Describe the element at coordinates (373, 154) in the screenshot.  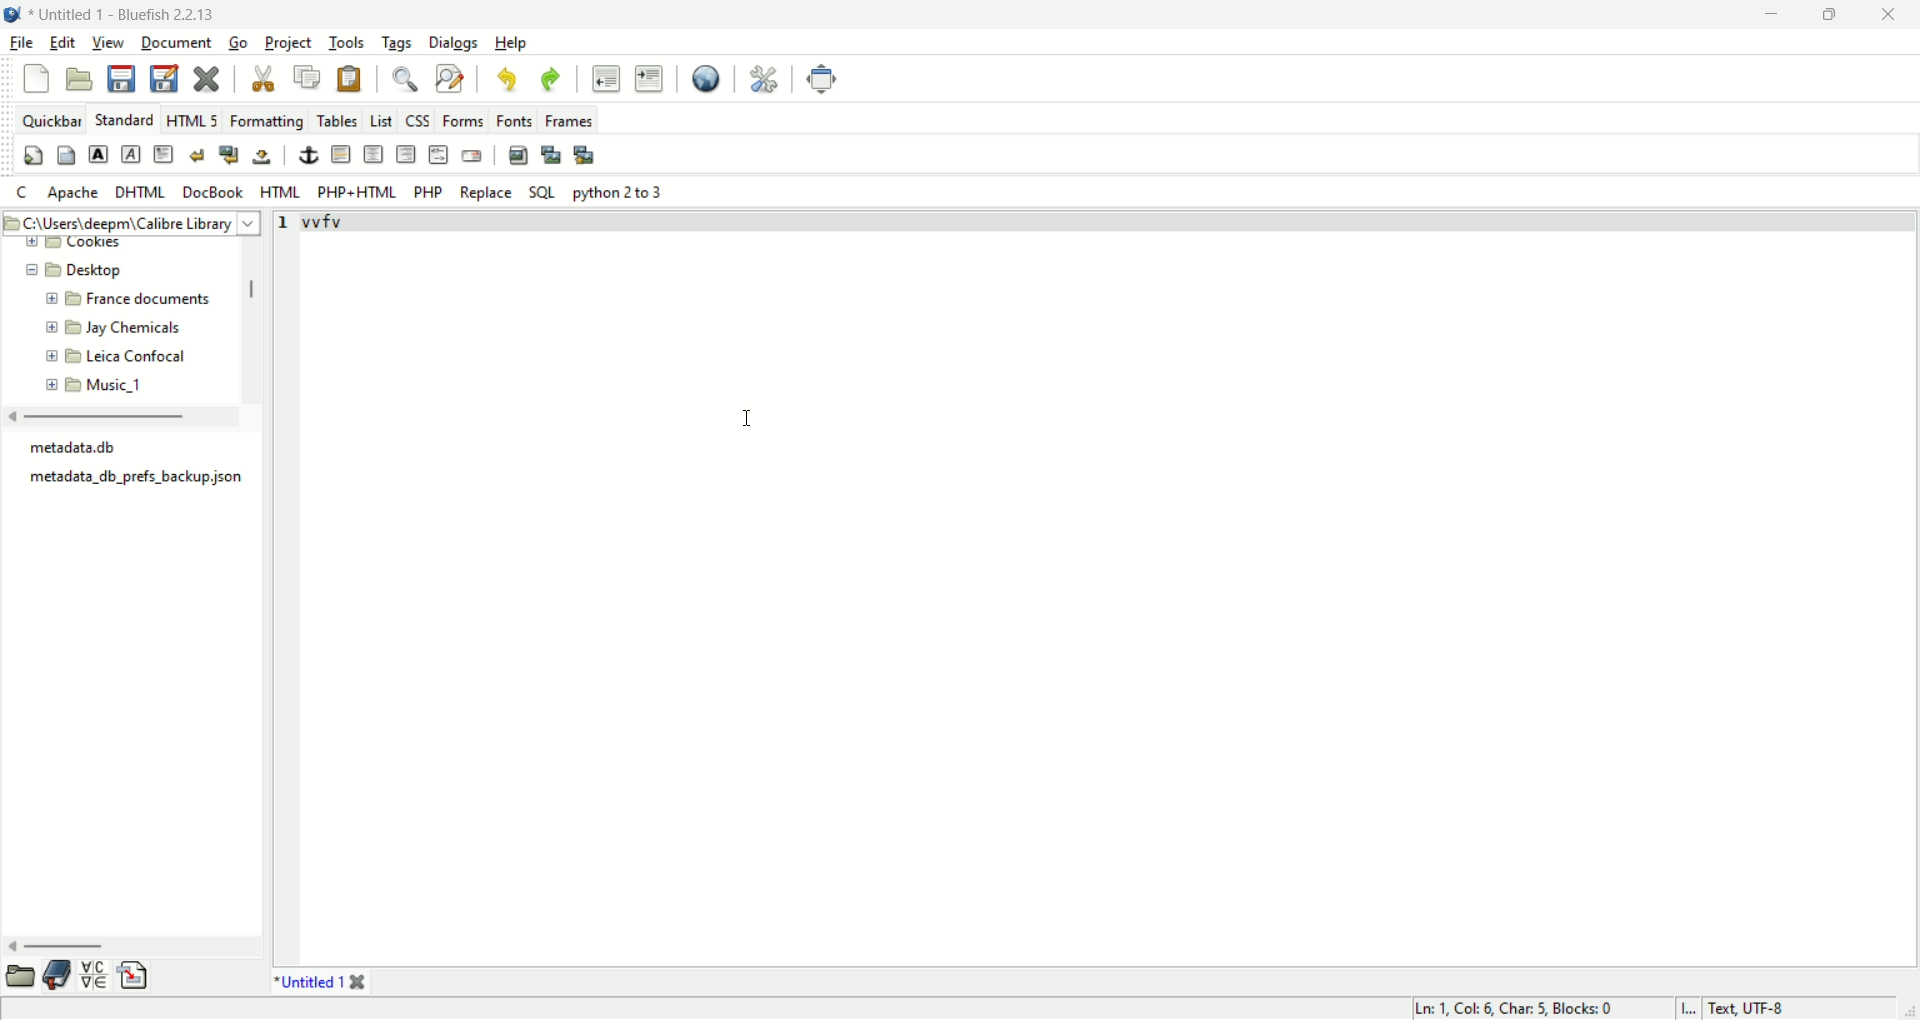
I see `center` at that location.